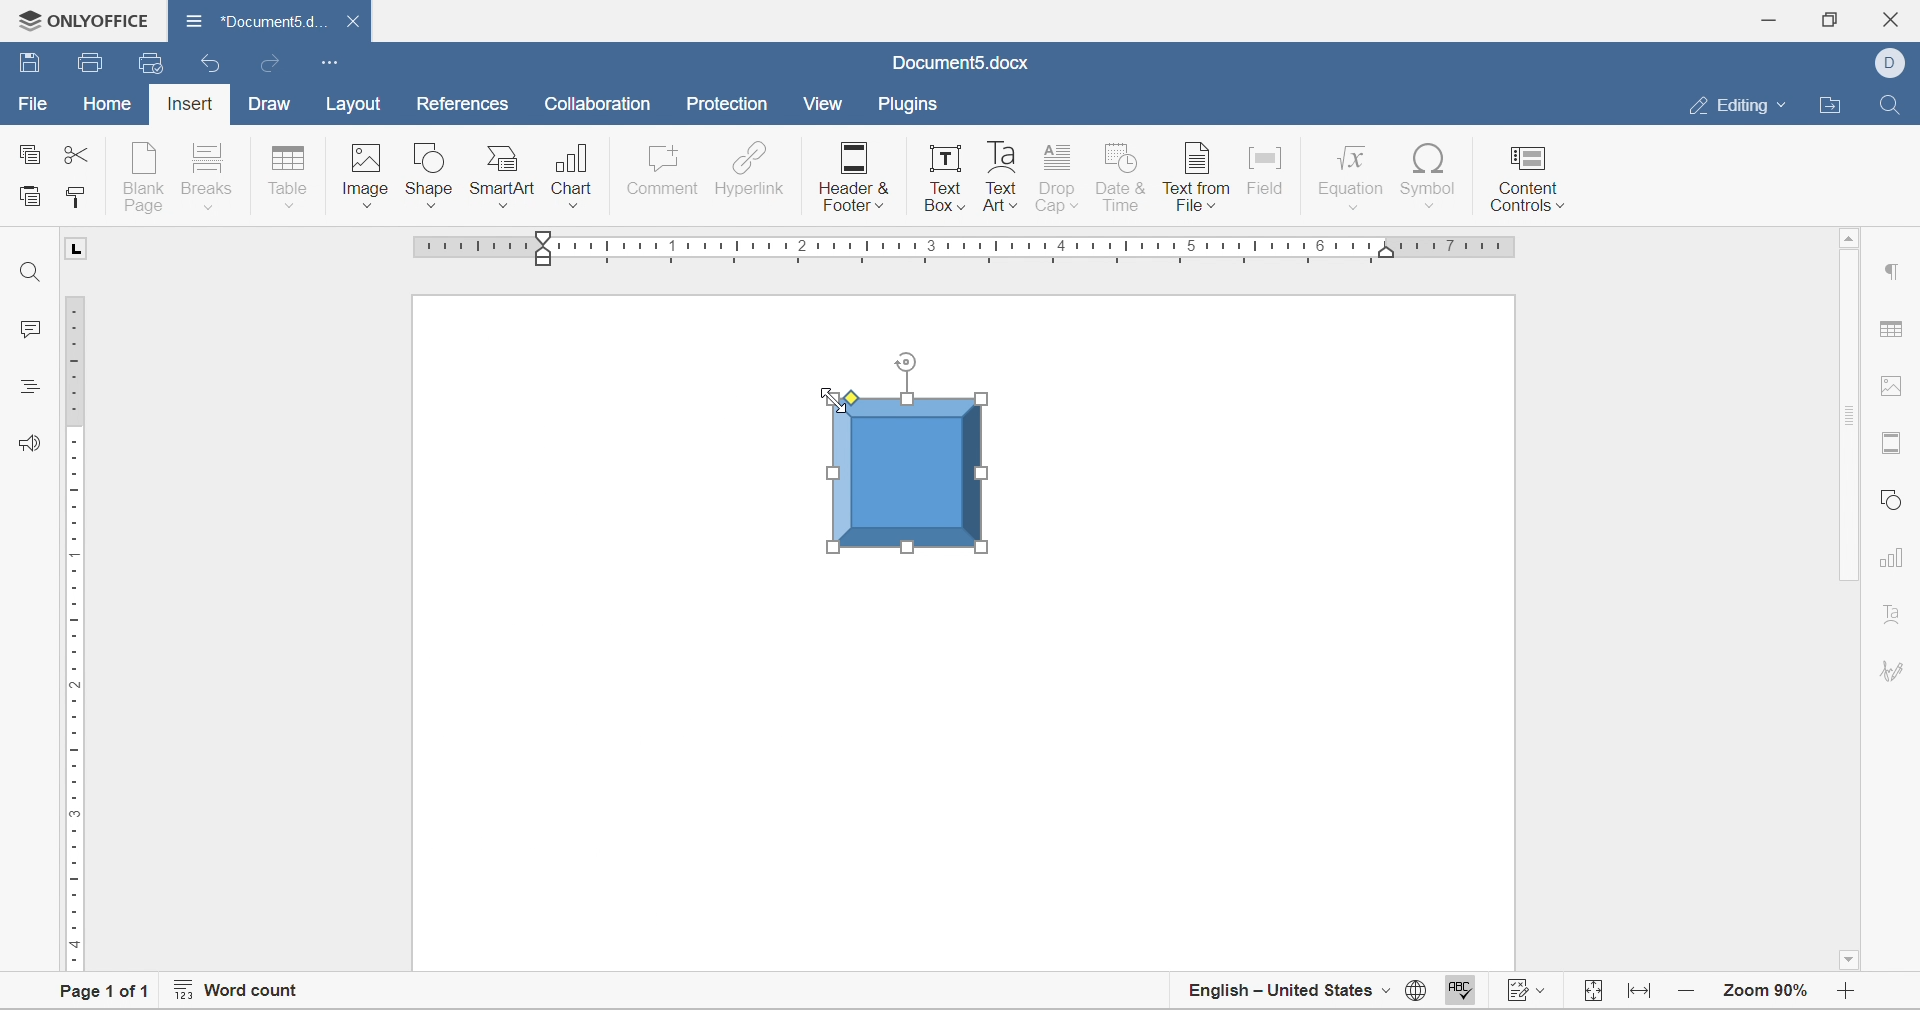 The height and width of the screenshot is (1010, 1920). What do you see at coordinates (1830, 104) in the screenshot?
I see `open file location` at bounding box center [1830, 104].